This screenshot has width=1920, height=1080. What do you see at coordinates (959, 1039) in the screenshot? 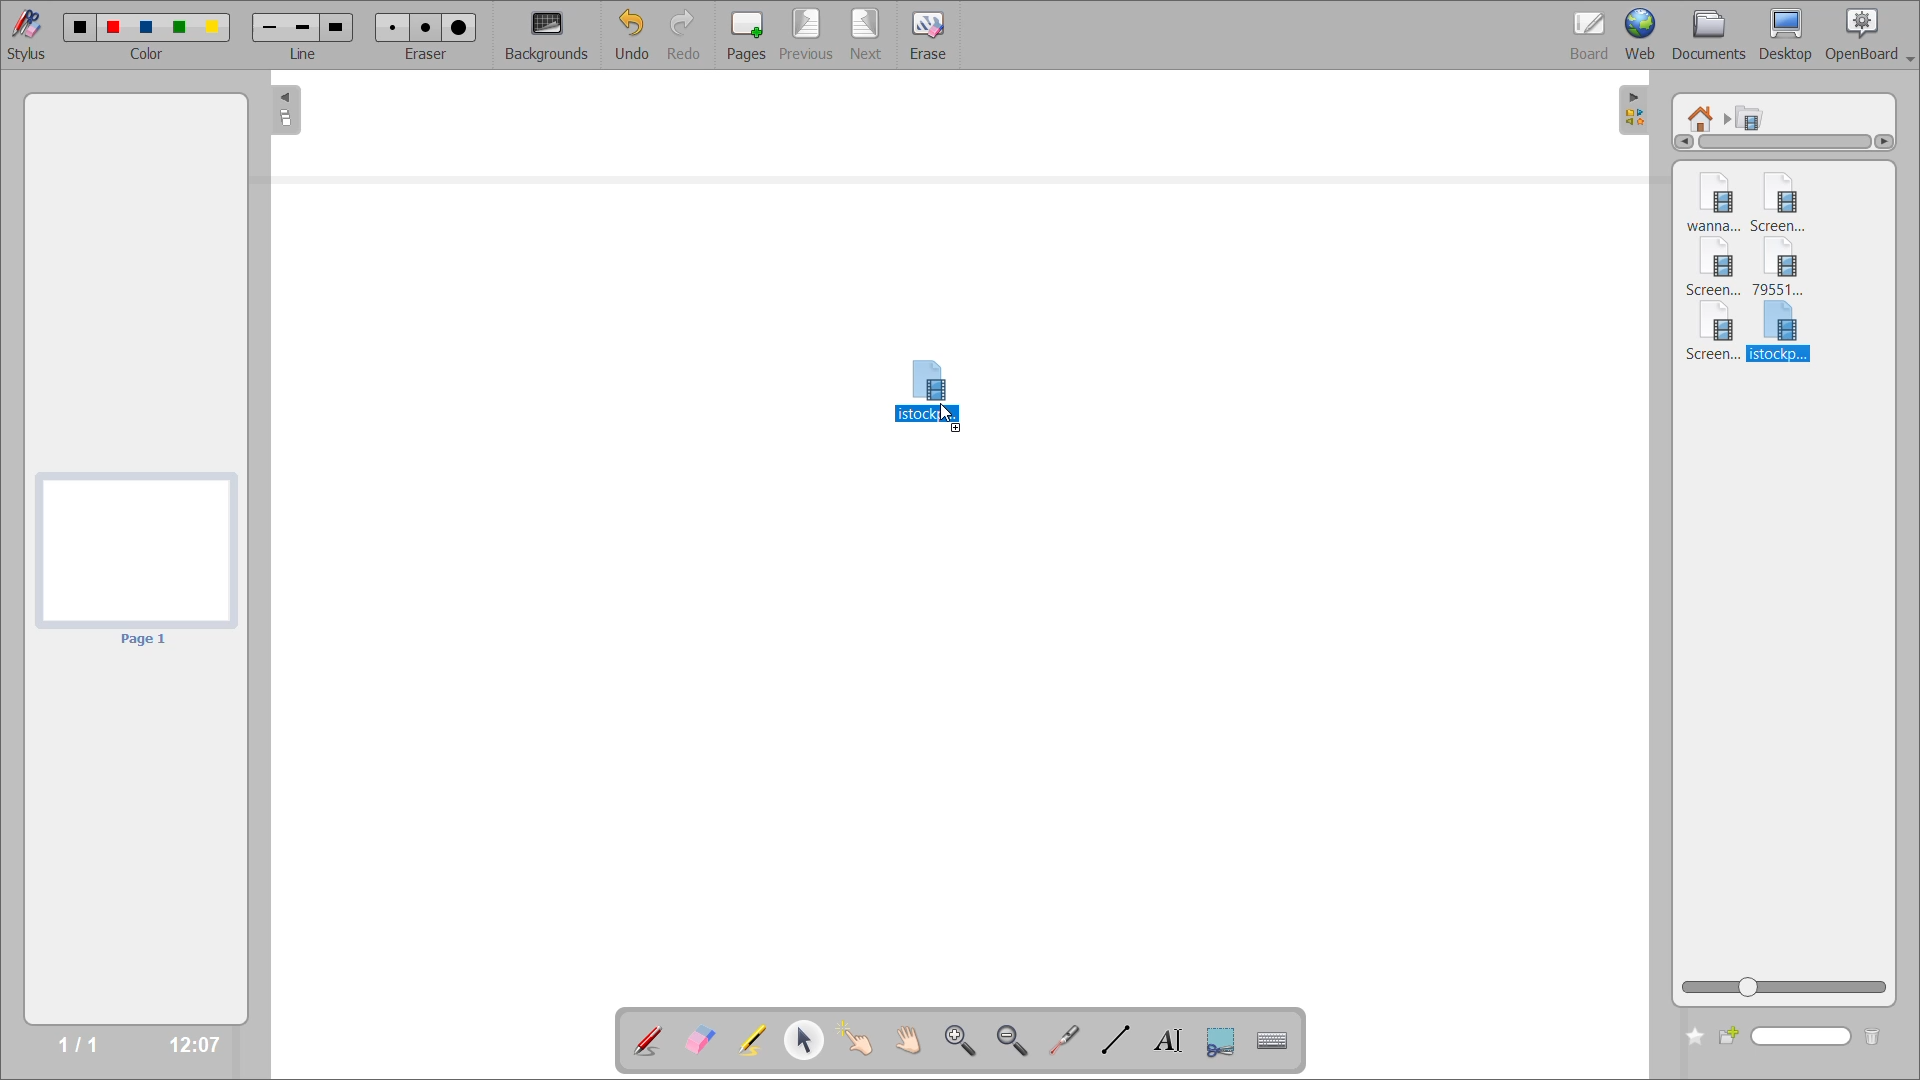
I see `zoom in` at bounding box center [959, 1039].